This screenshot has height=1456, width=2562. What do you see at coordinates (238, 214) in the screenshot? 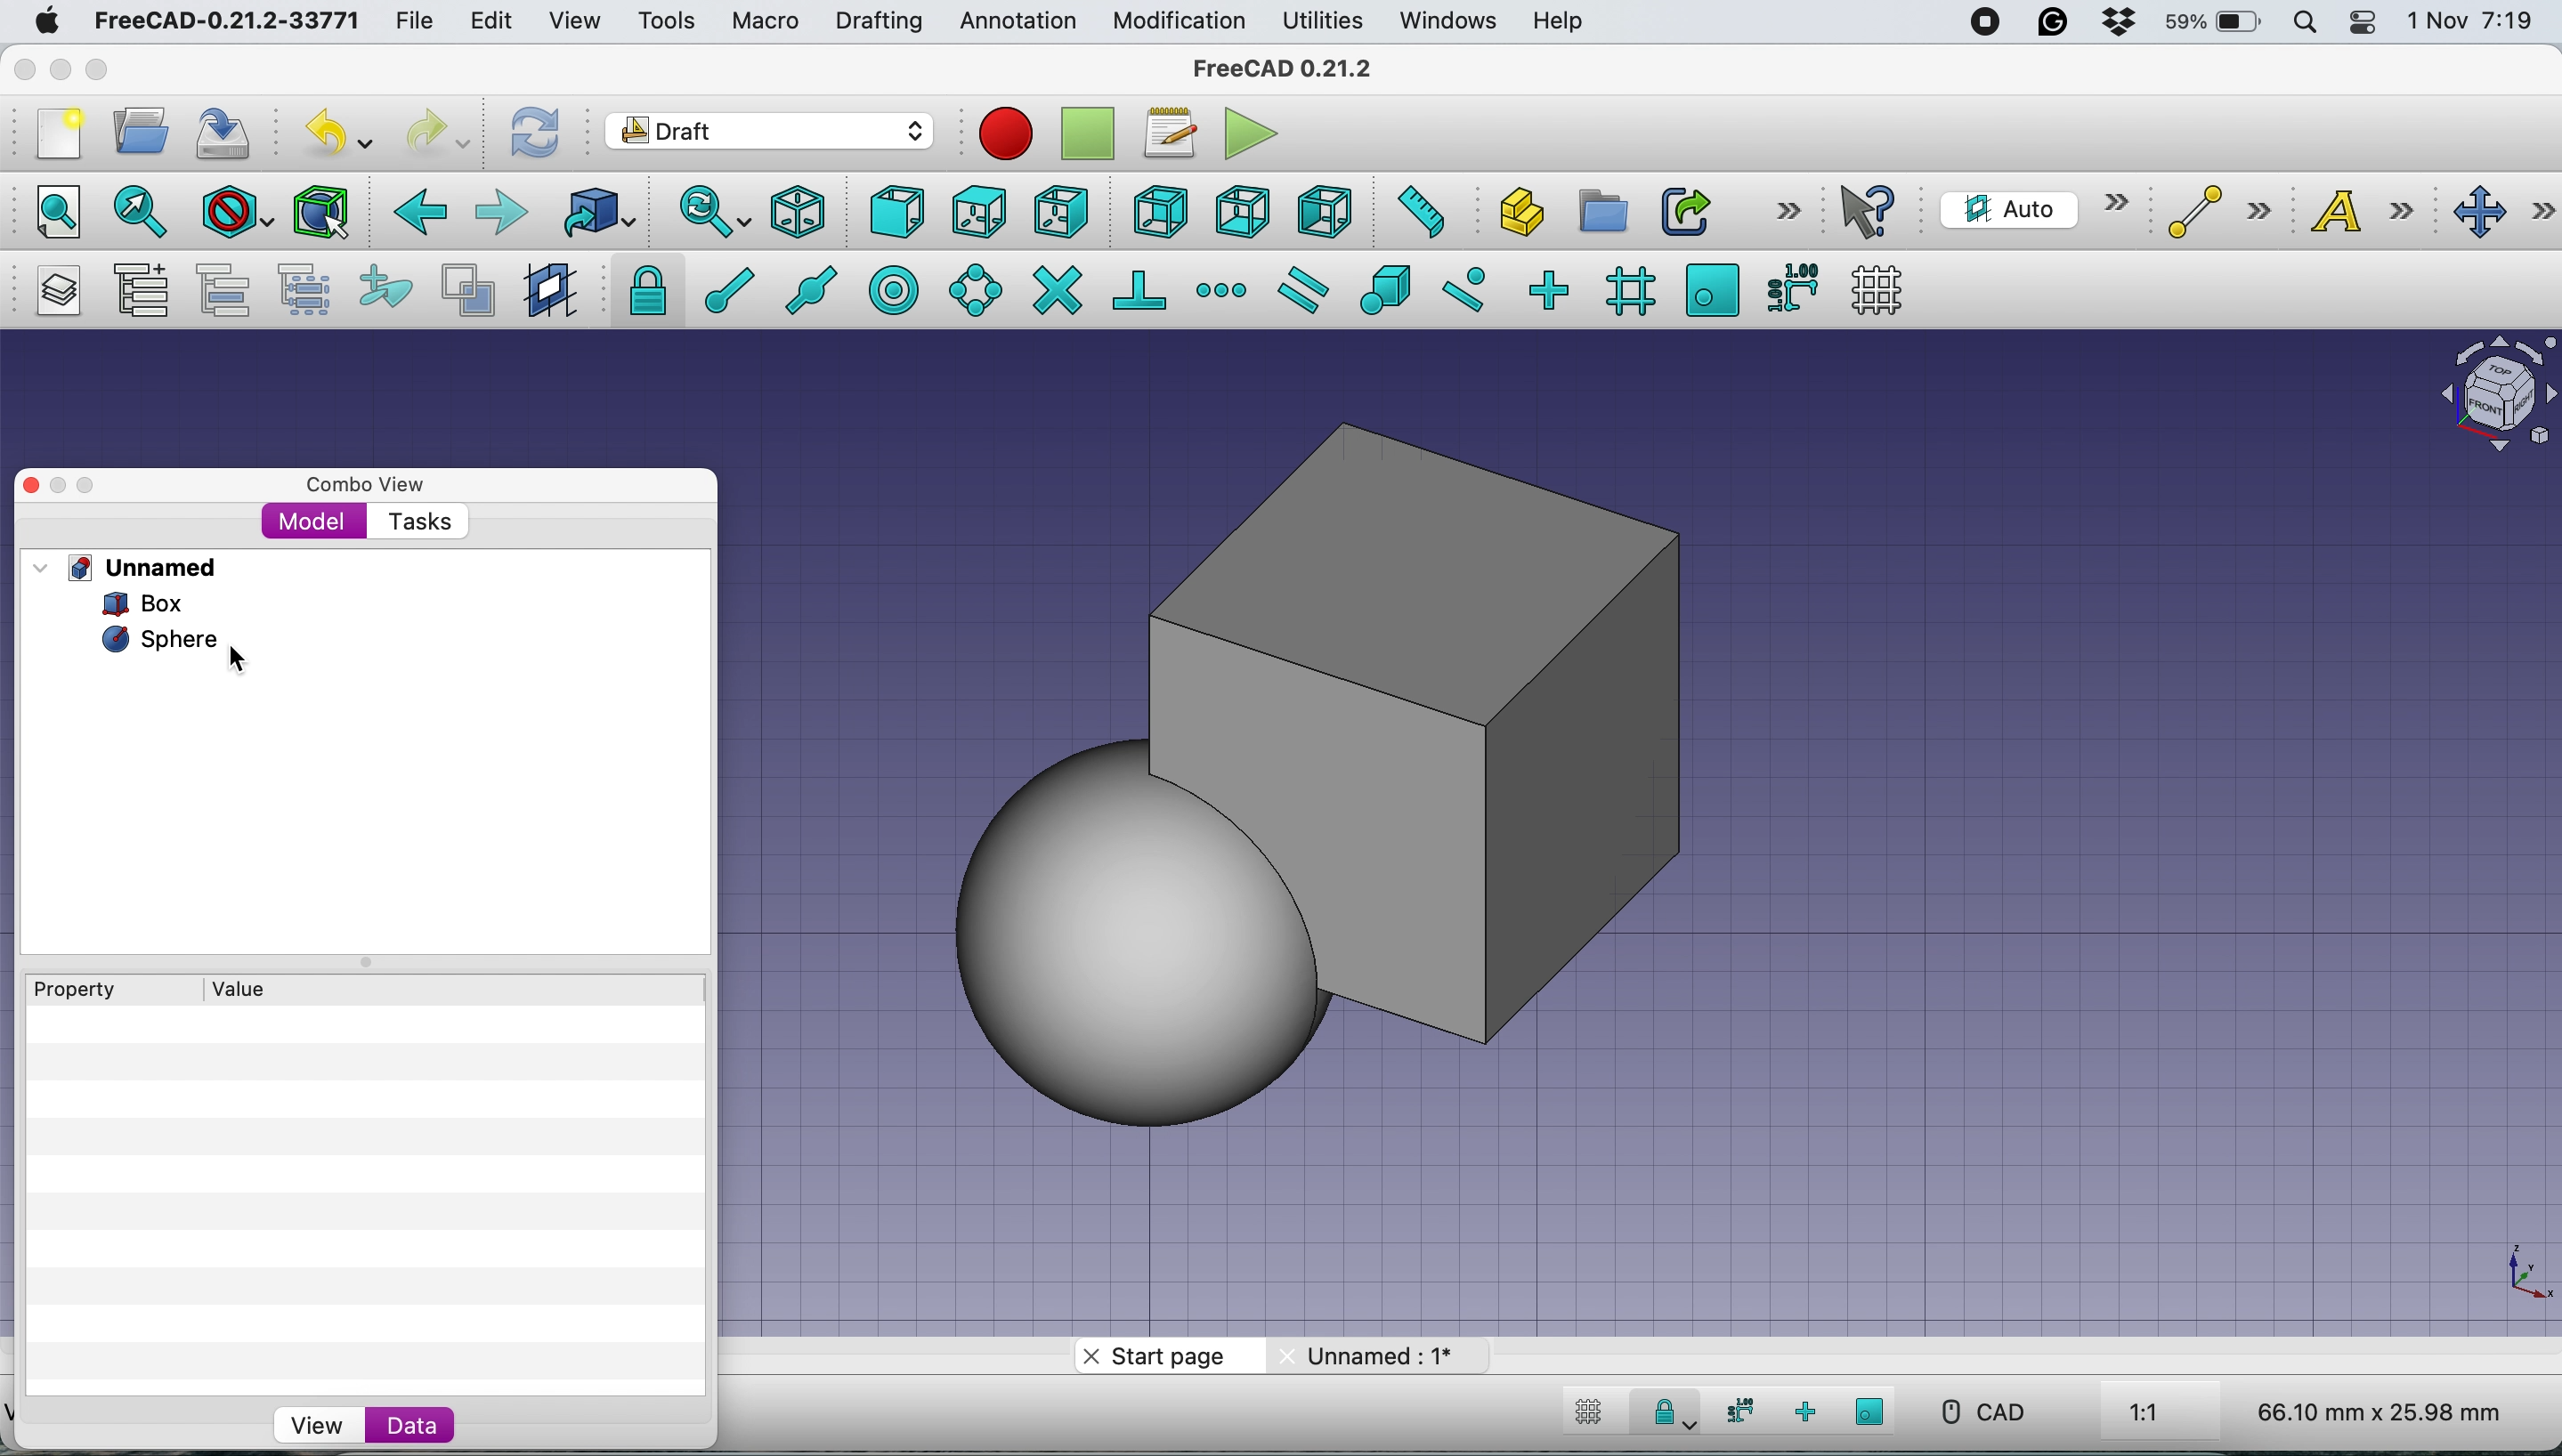
I see `draw style` at bounding box center [238, 214].